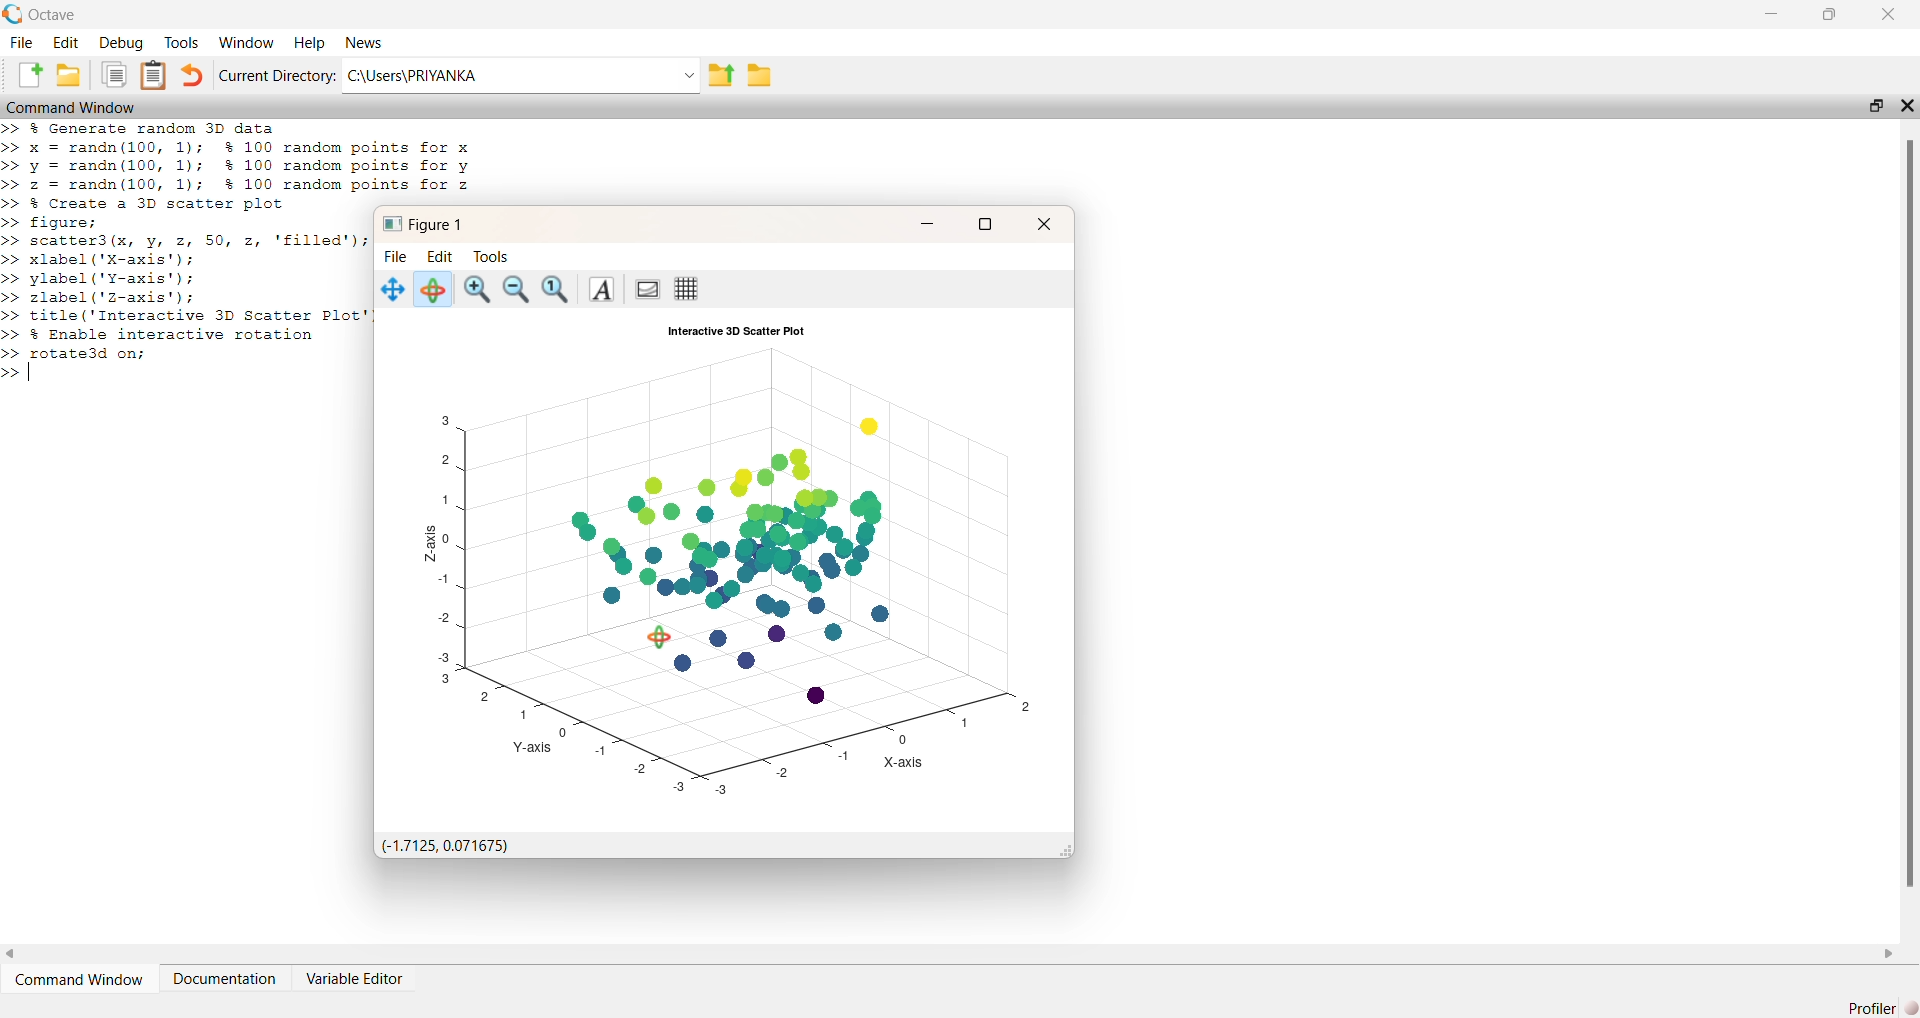 Image resolution: width=1920 pixels, height=1018 pixels. I want to click on Edit, so click(65, 43).